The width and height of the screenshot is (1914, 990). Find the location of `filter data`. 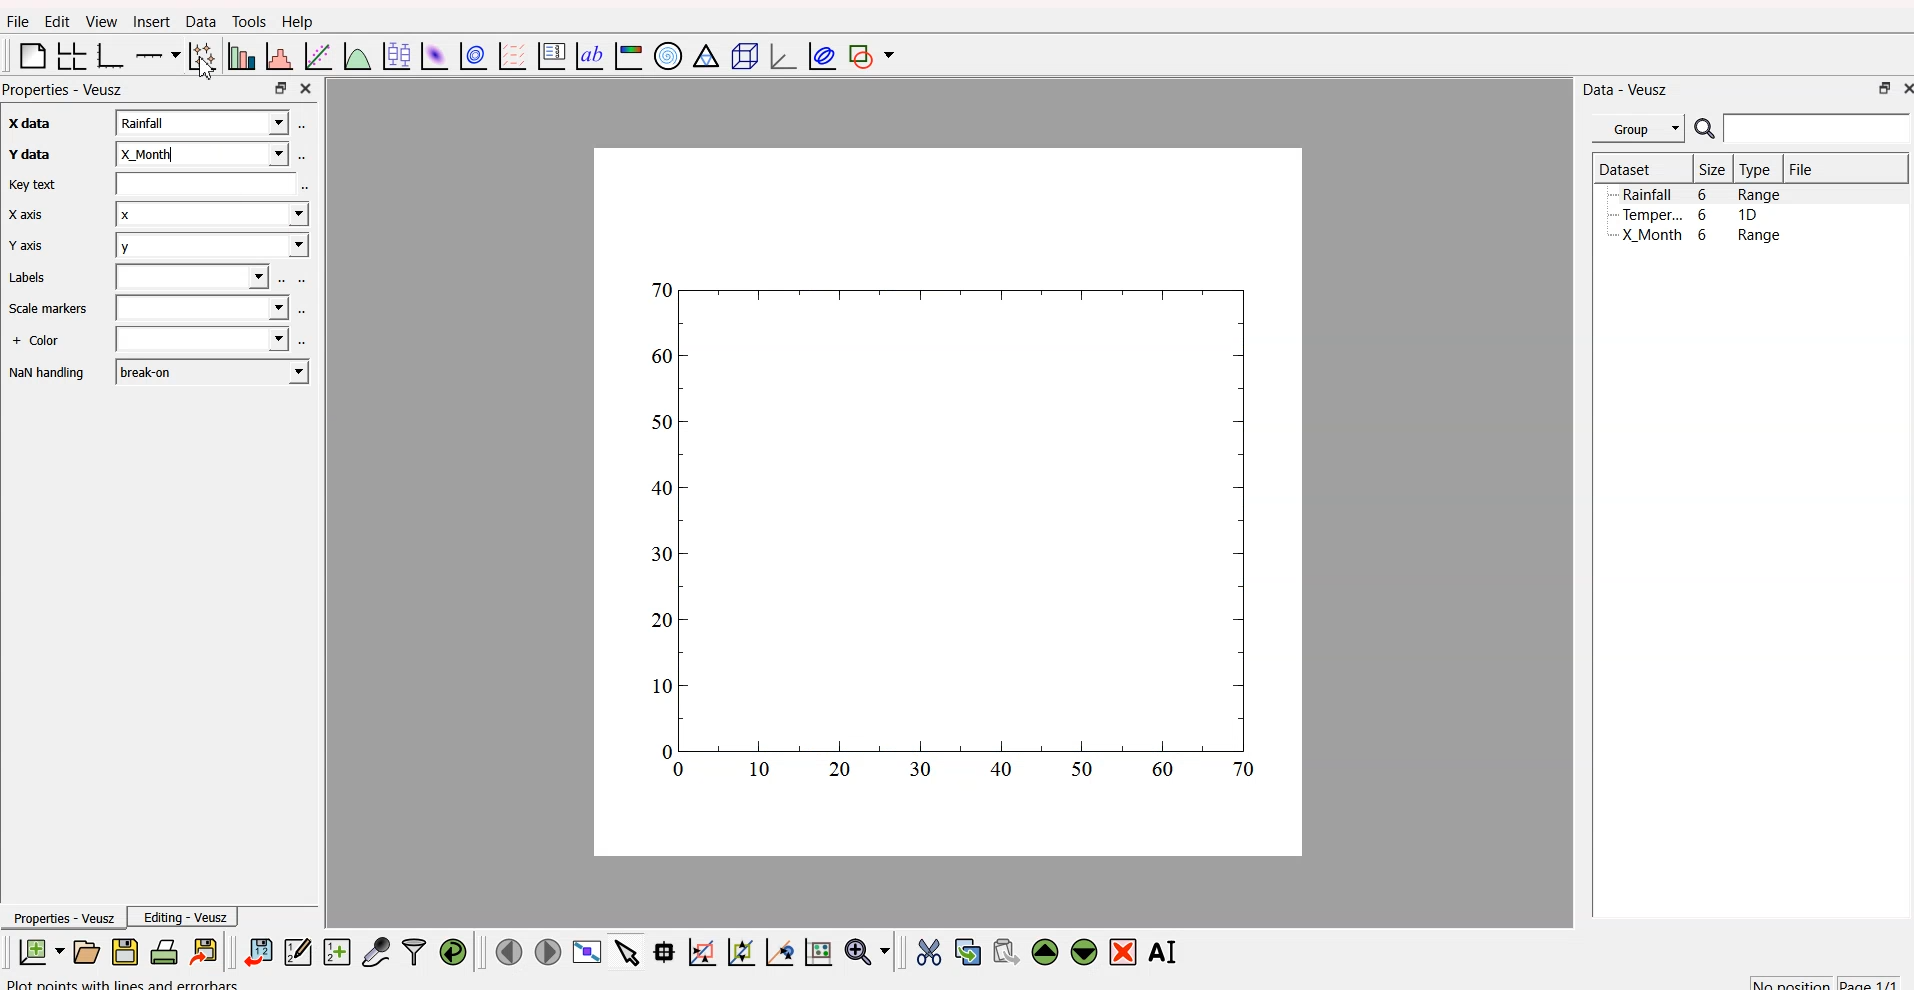

filter data is located at coordinates (414, 949).